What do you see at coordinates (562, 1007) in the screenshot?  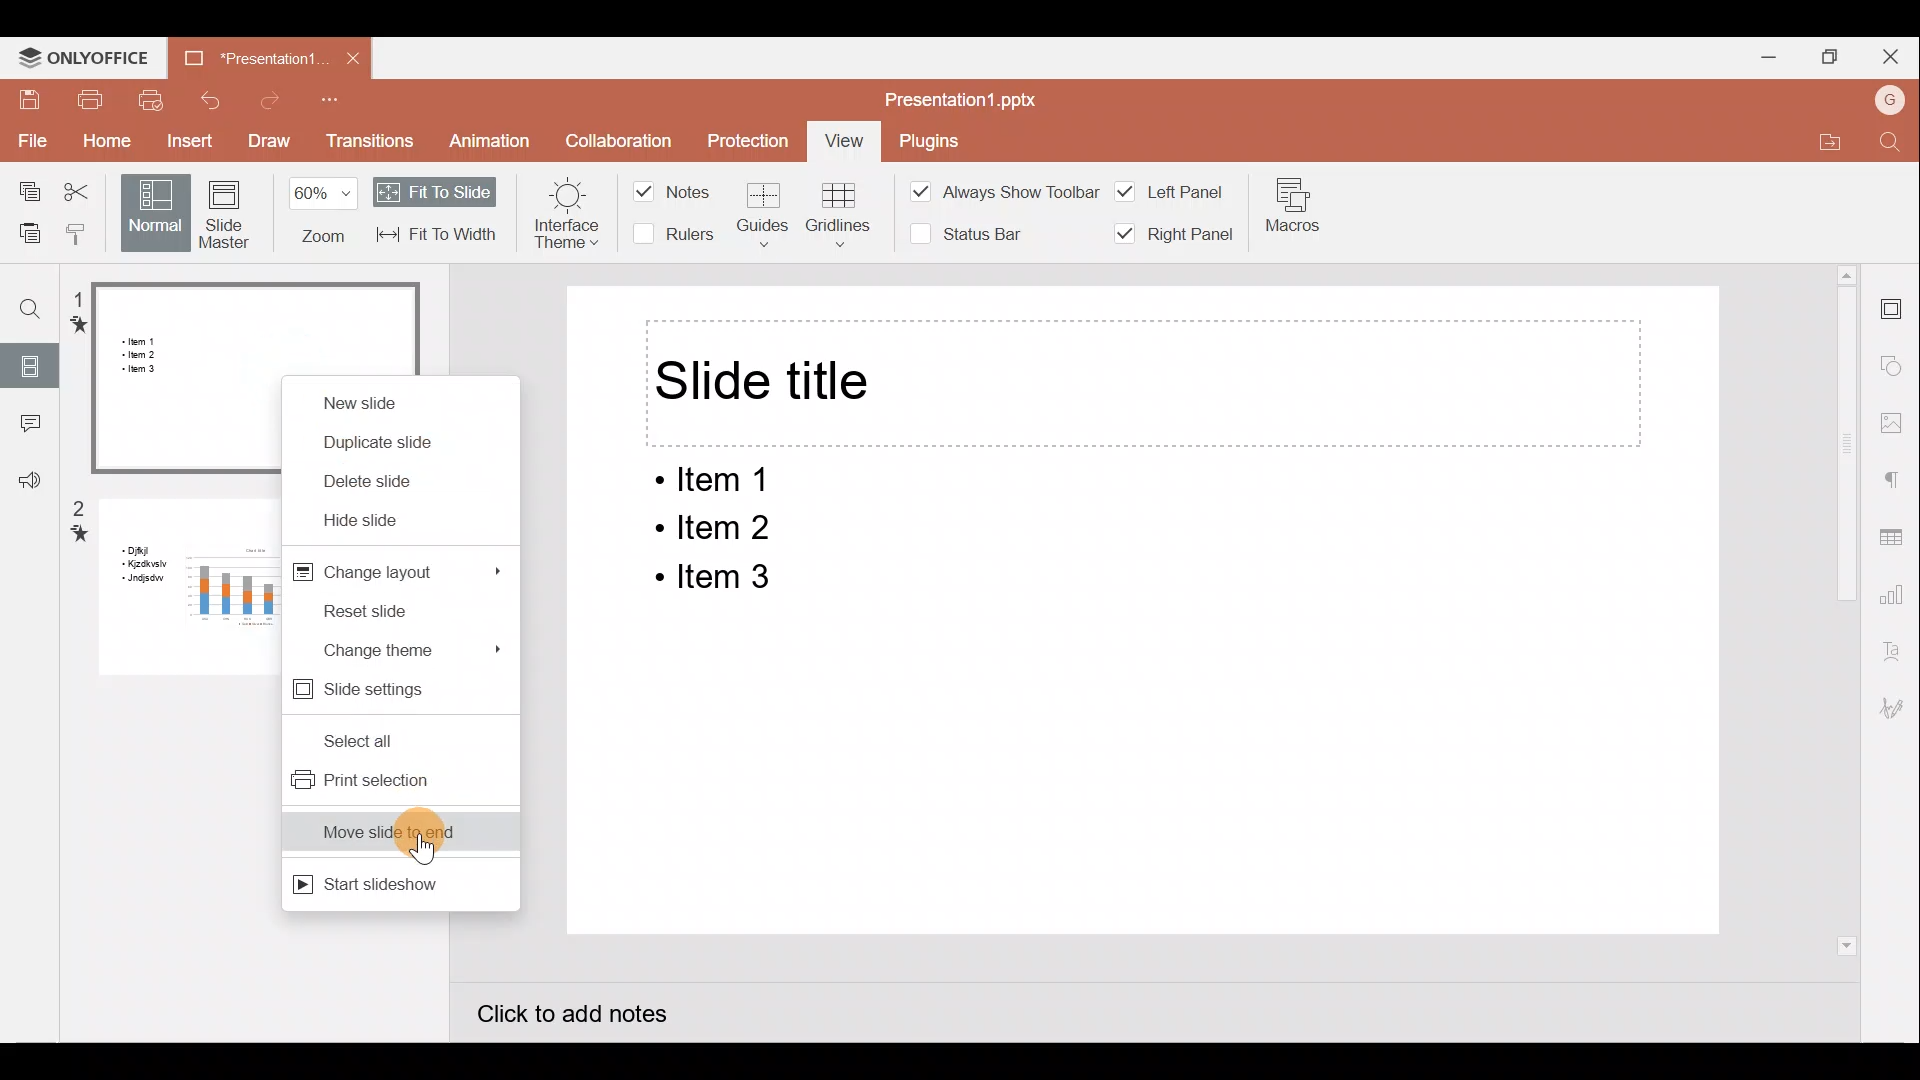 I see `Click to add notes` at bounding box center [562, 1007].